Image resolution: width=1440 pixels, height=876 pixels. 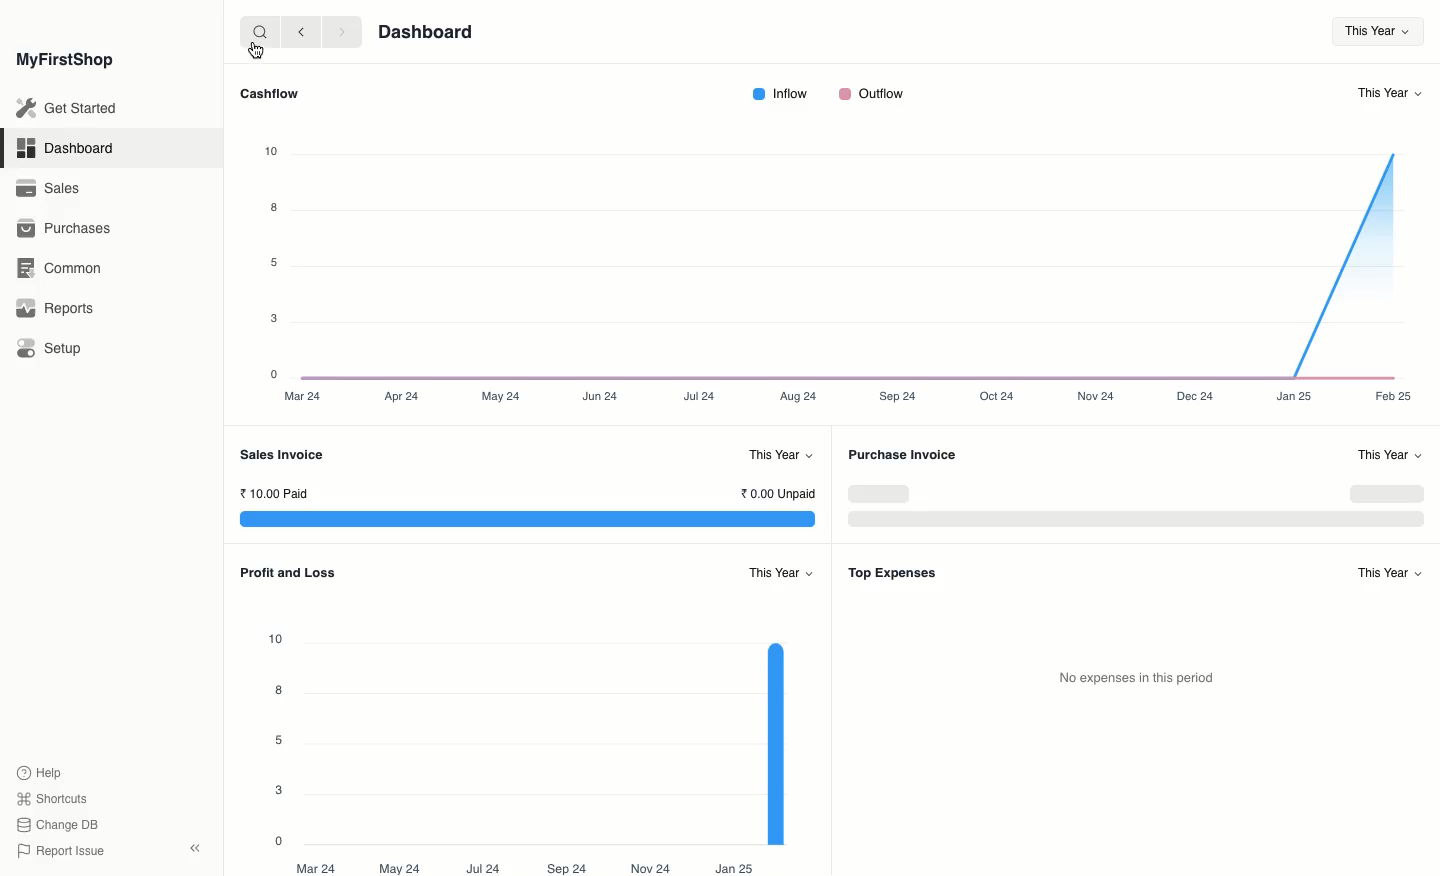 What do you see at coordinates (429, 33) in the screenshot?
I see `Dashboard` at bounding box center [429, 33].